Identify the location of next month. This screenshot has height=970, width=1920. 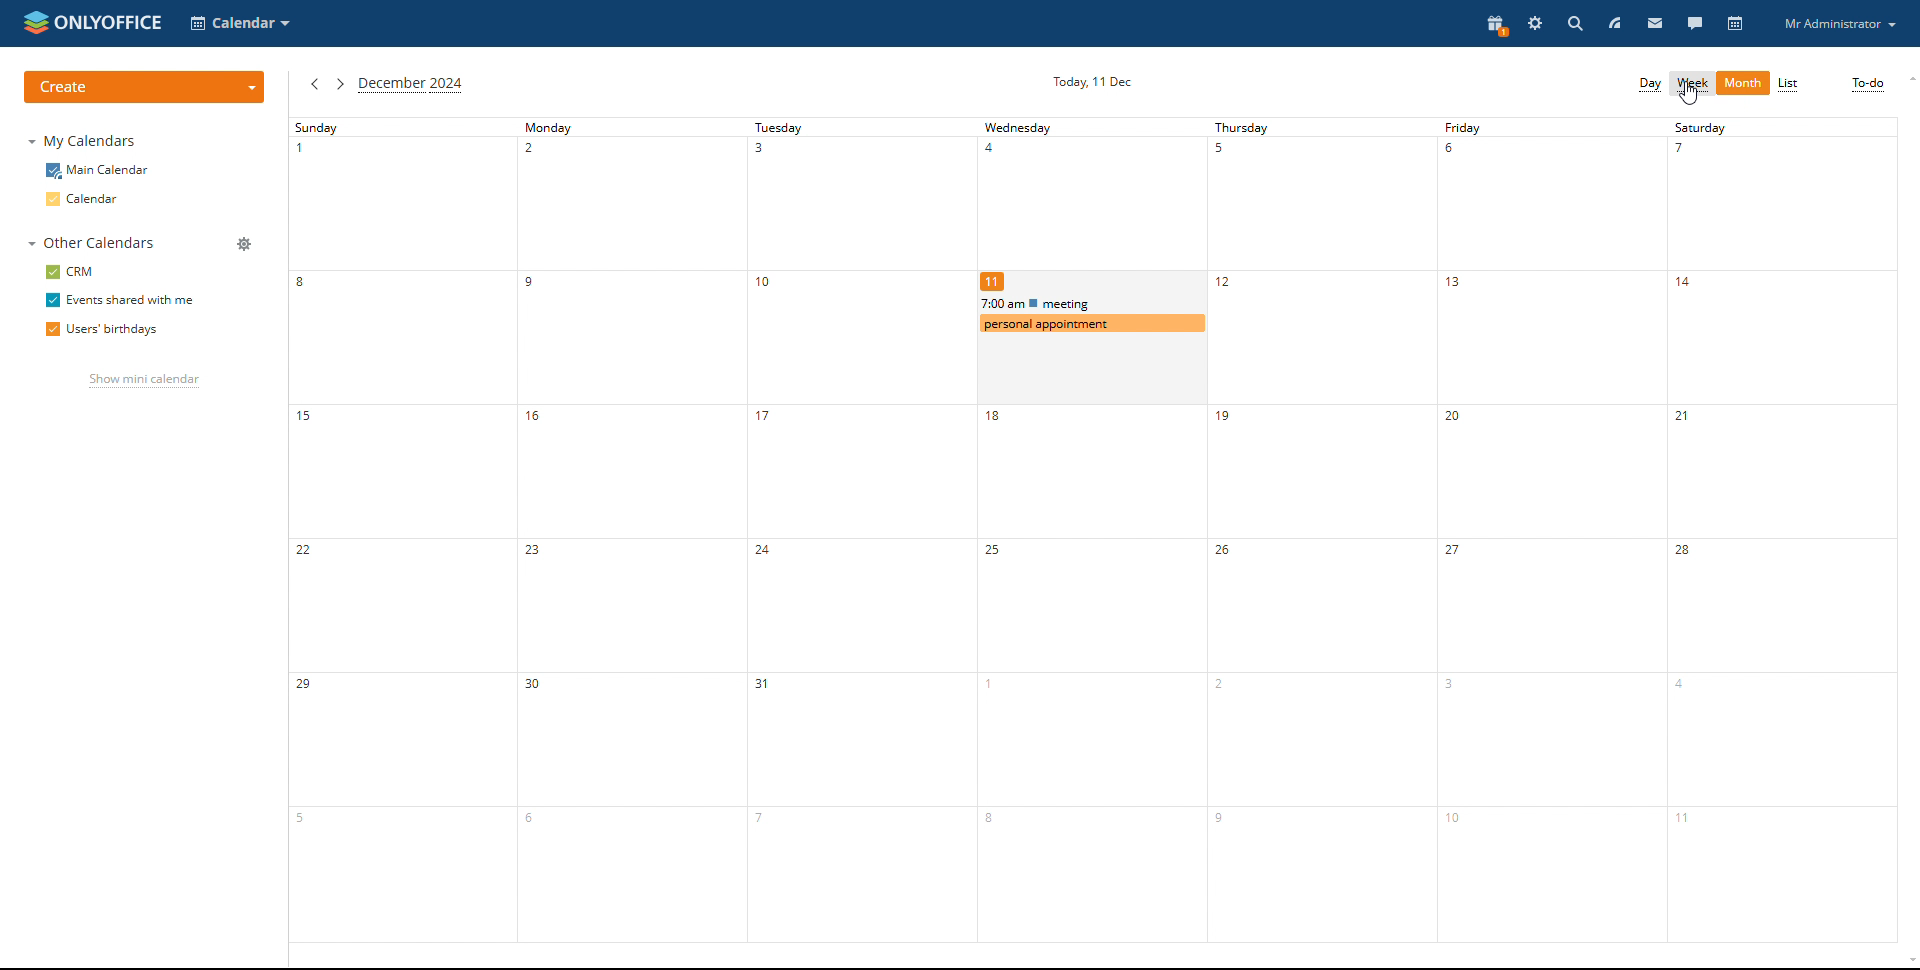
(339, 84).